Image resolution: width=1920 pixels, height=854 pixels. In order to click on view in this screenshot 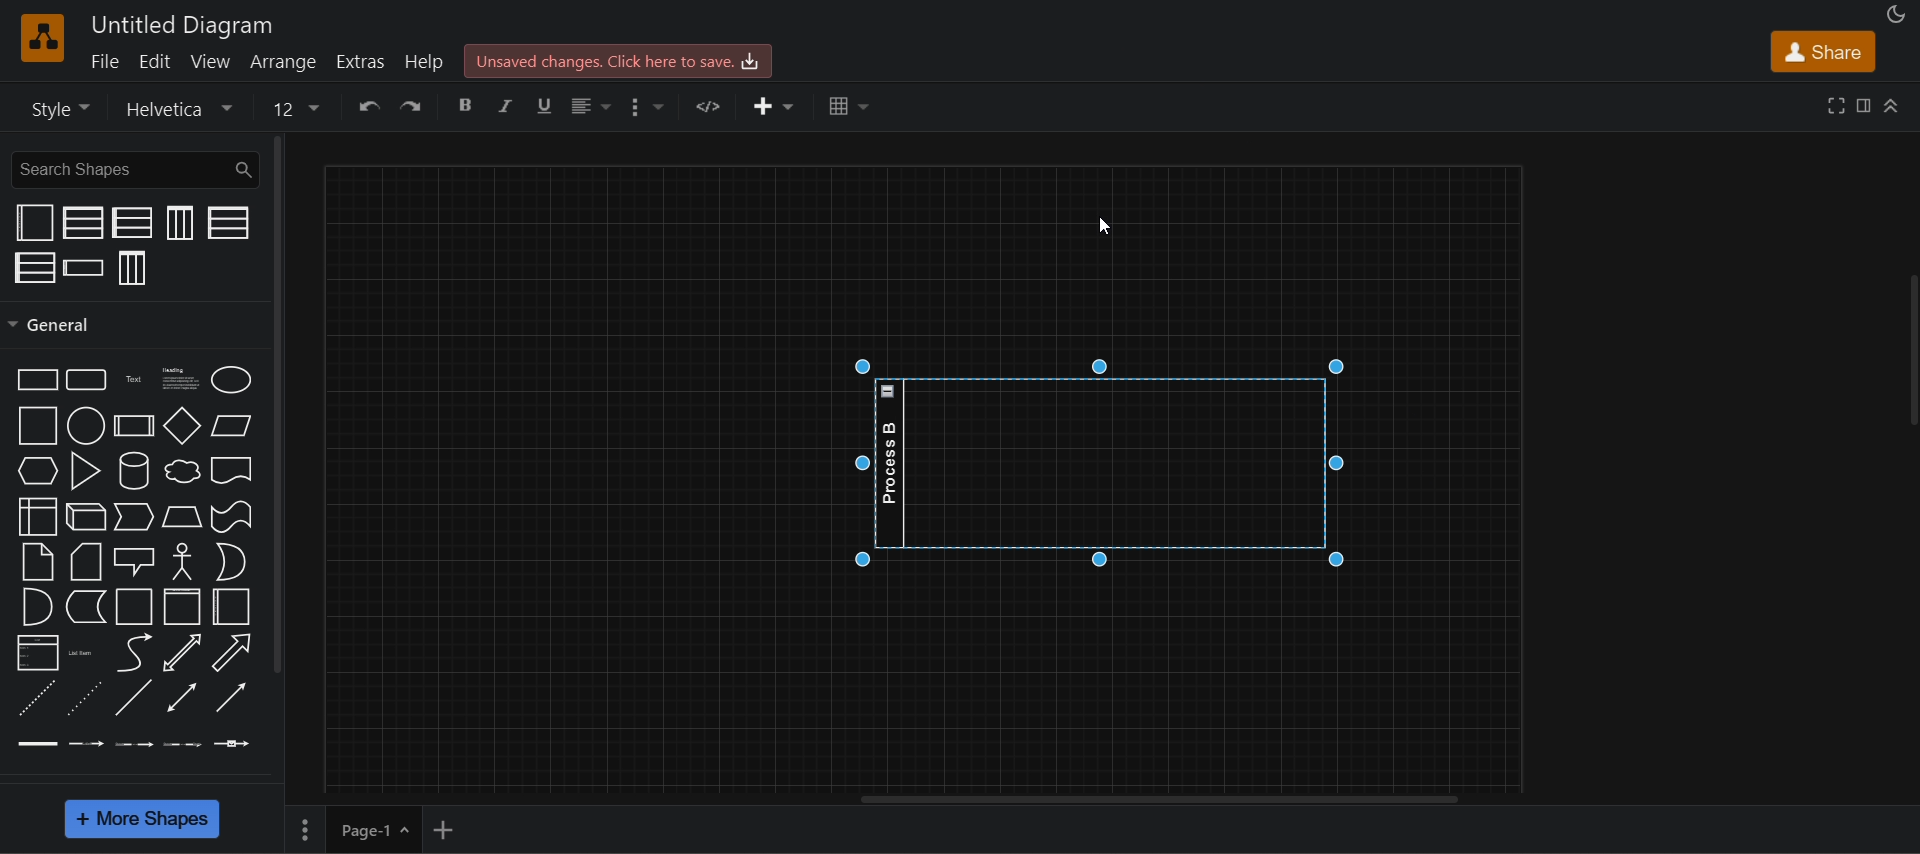, I will do `click(211, 59)`.